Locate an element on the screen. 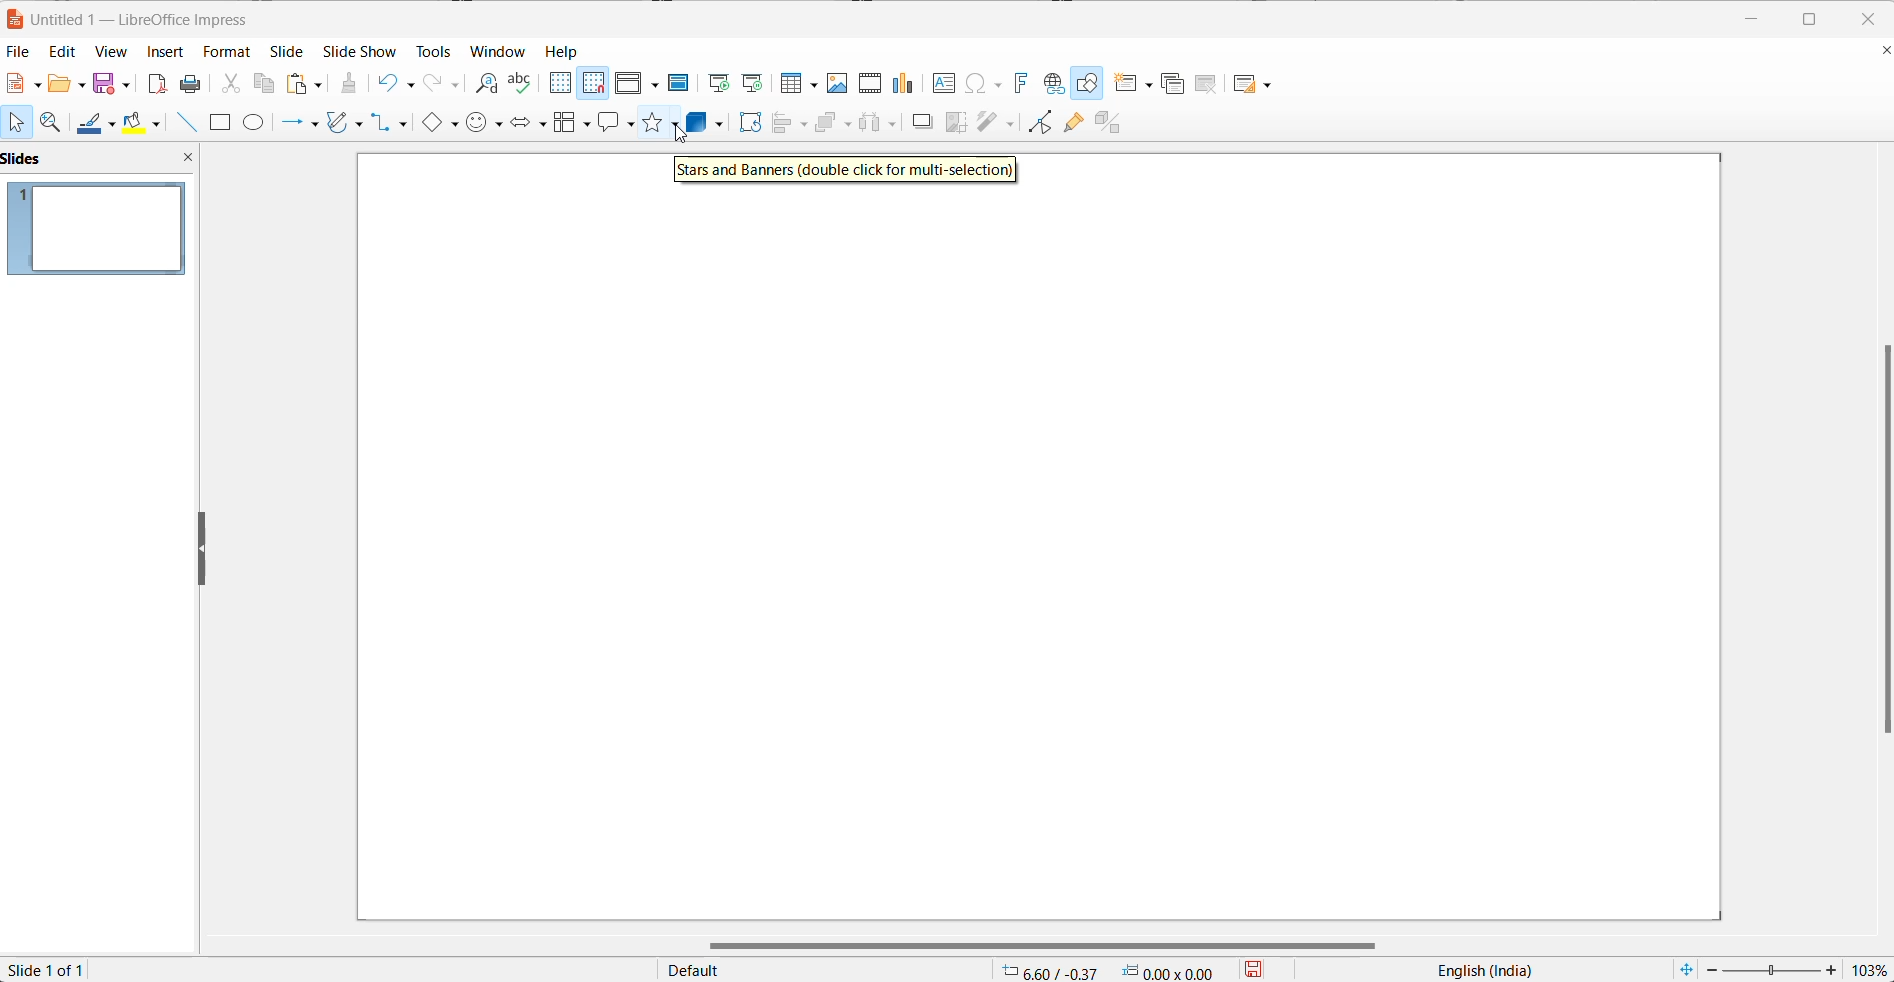  undo is located at coordinates (402, 81).